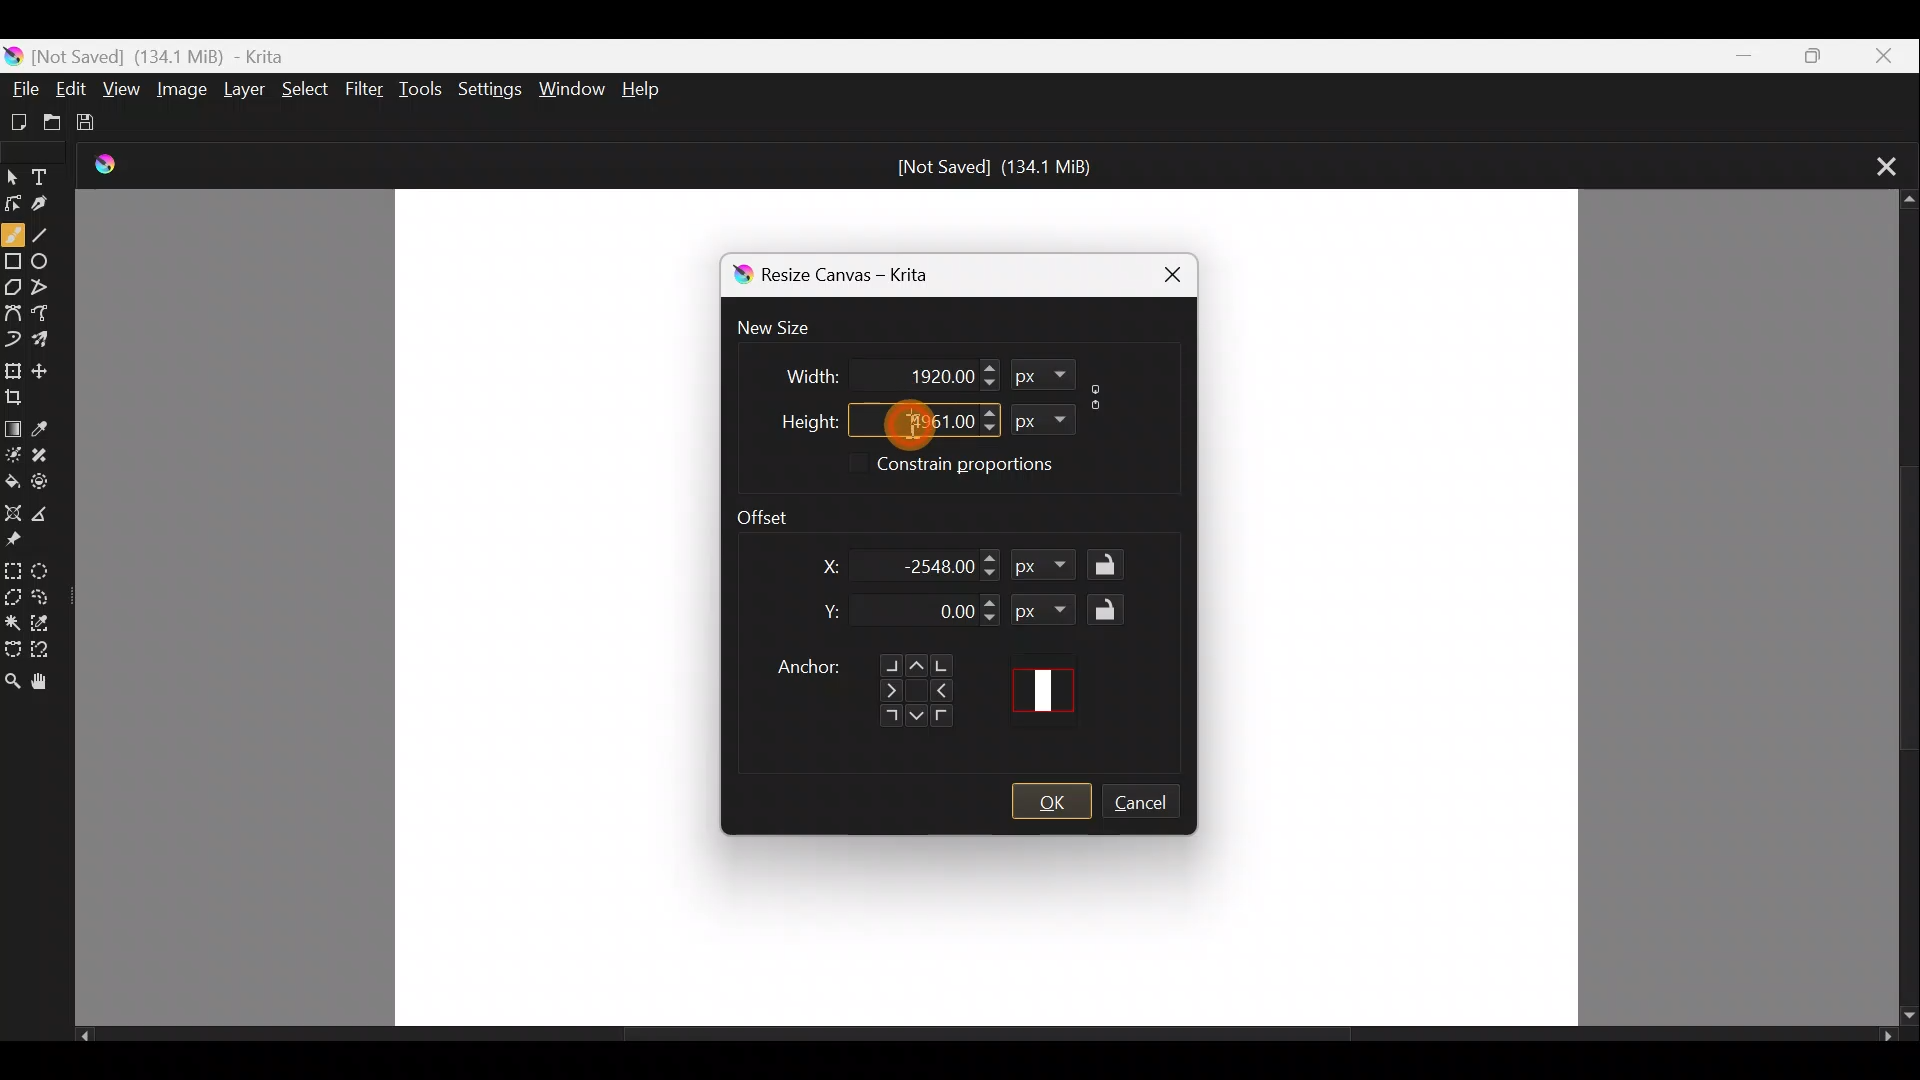  What do you see at coordinates (14, 264) in the screenshot?
I see `Rectangle tool` at bounding box center [14, 264].